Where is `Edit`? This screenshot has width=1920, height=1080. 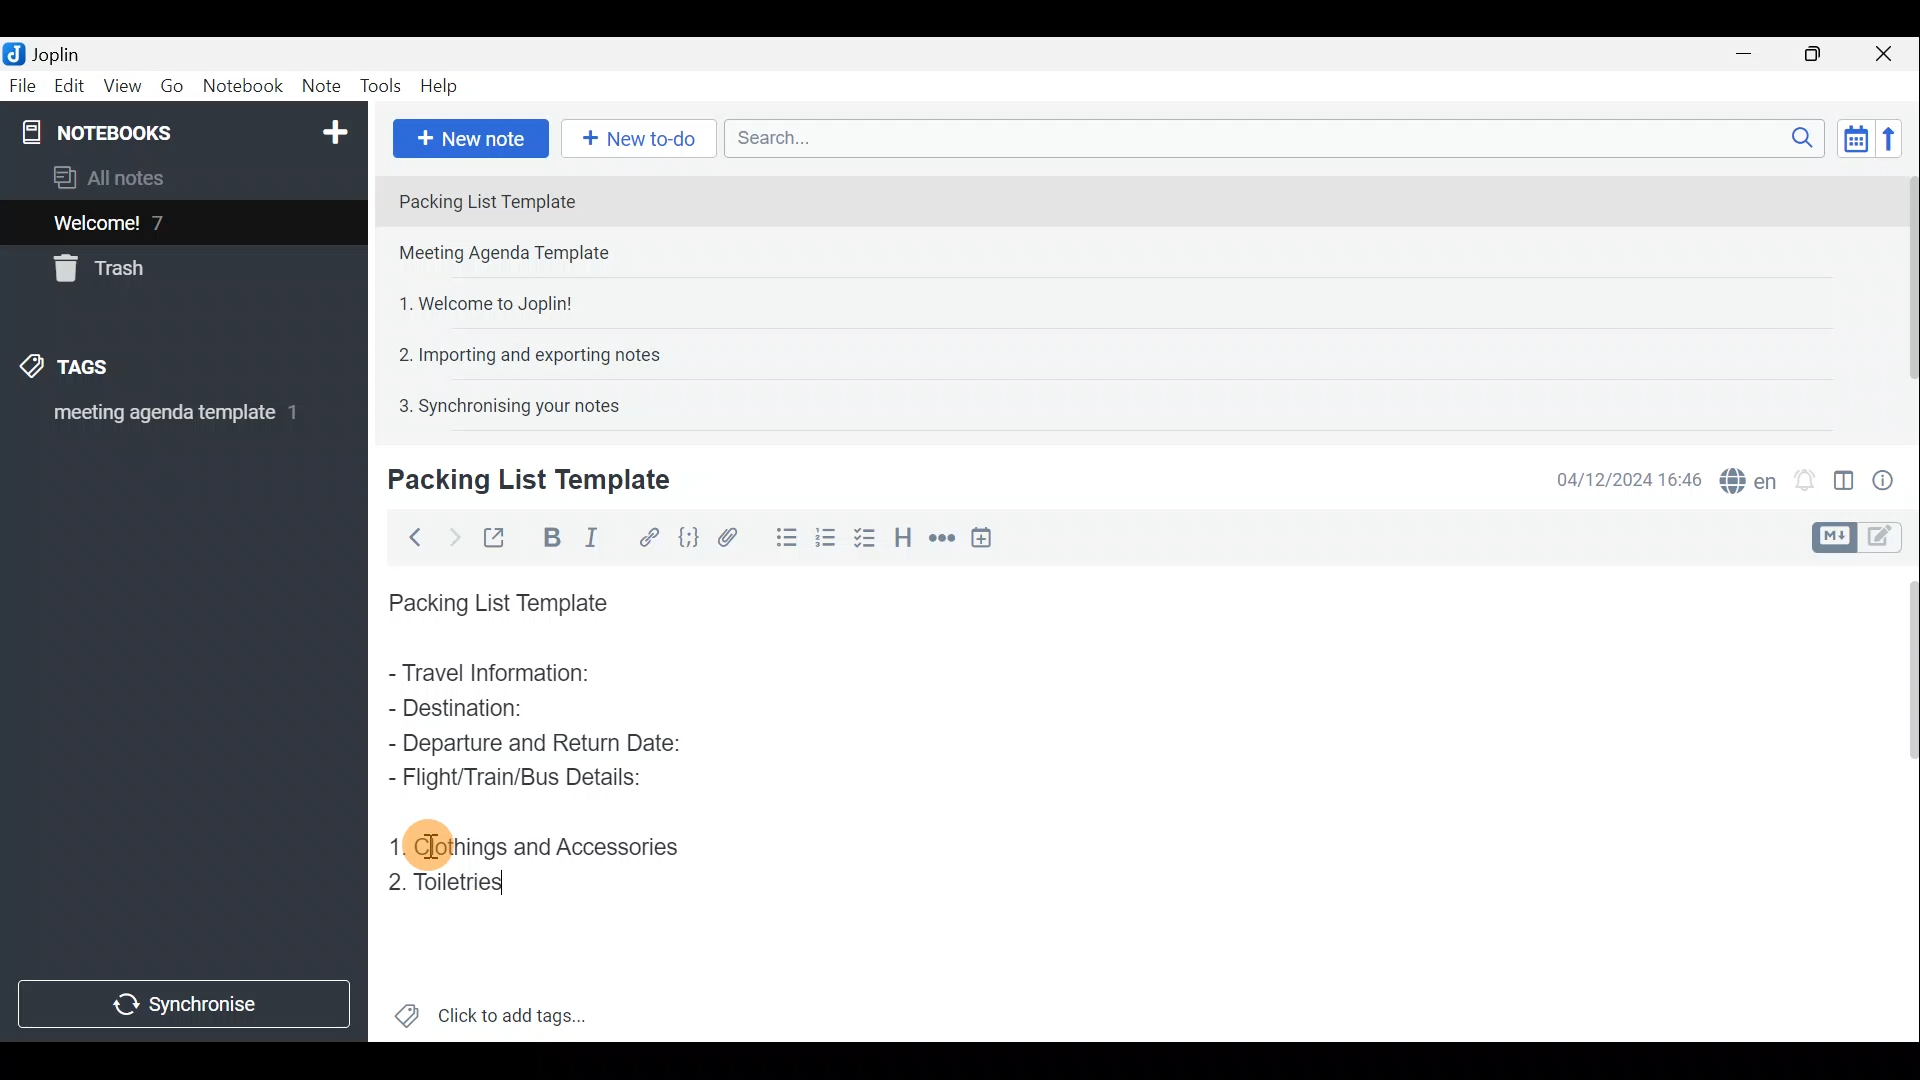
Edit is located at coordinates (65, 87).